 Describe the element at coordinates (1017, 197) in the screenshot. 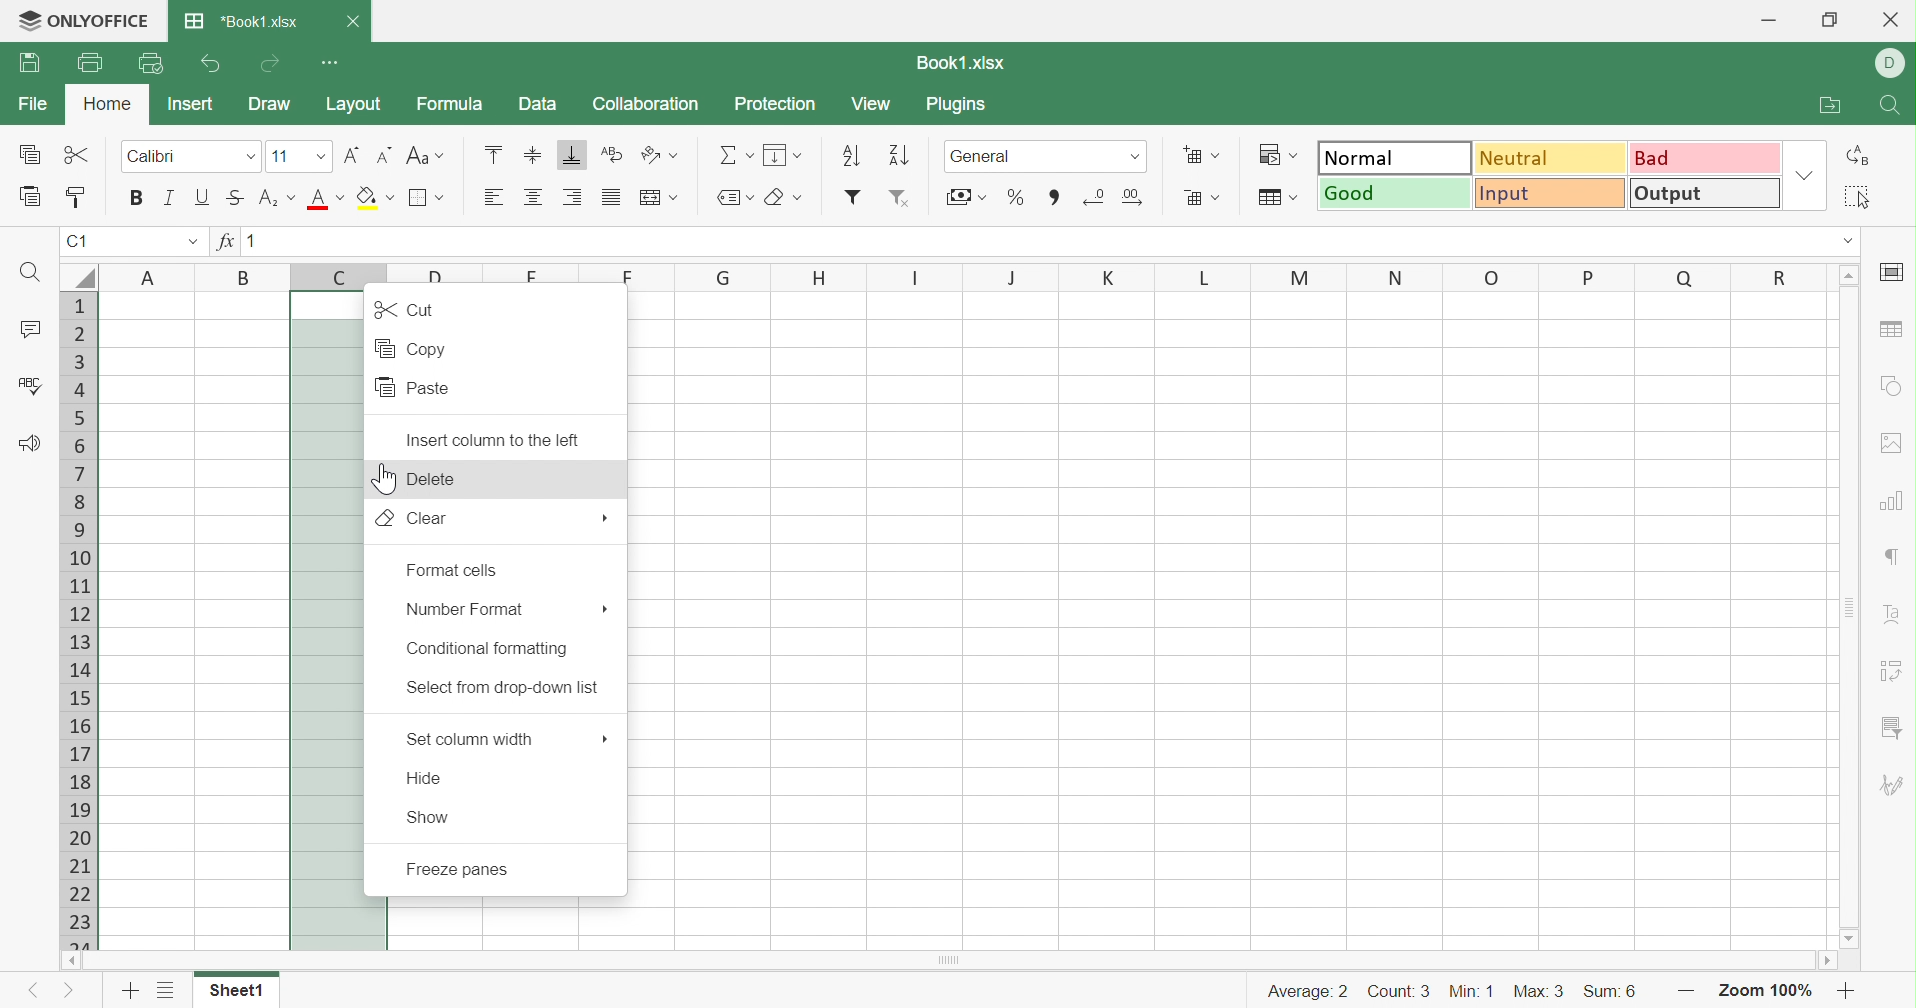

I see `Percentage style` at that location.